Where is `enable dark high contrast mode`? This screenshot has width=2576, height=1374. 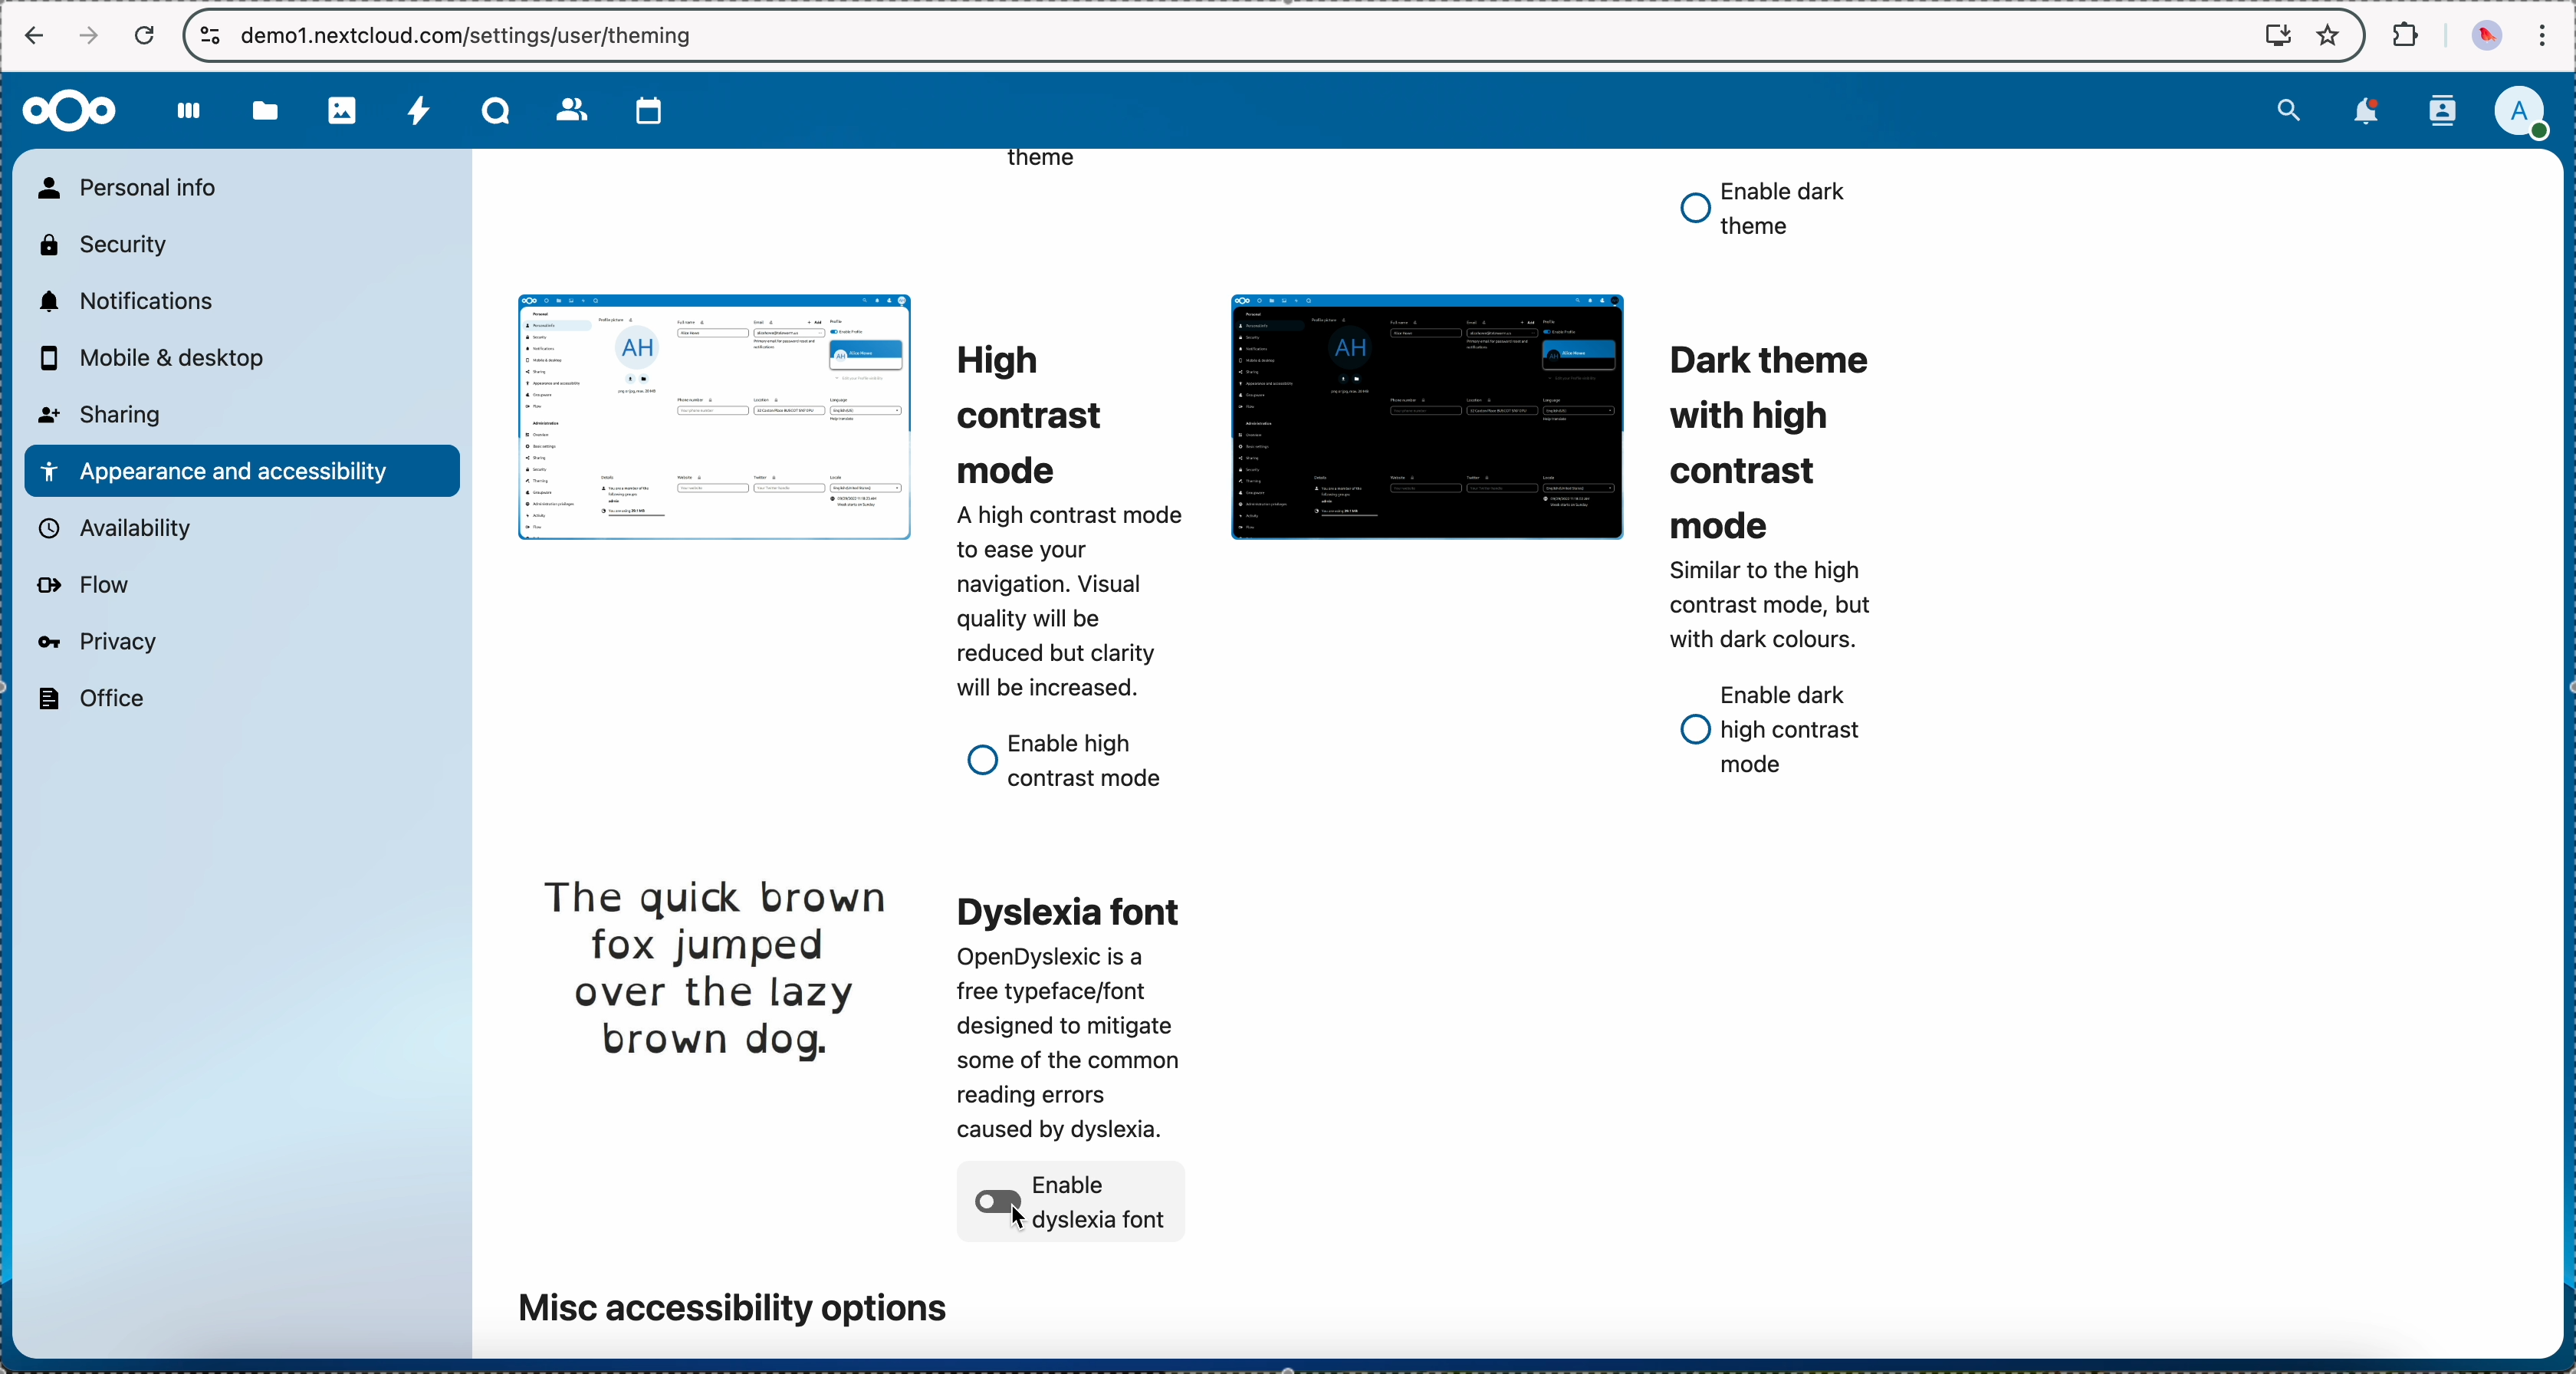 enable dark high contrast mode is located at coordinates (1774, 733).